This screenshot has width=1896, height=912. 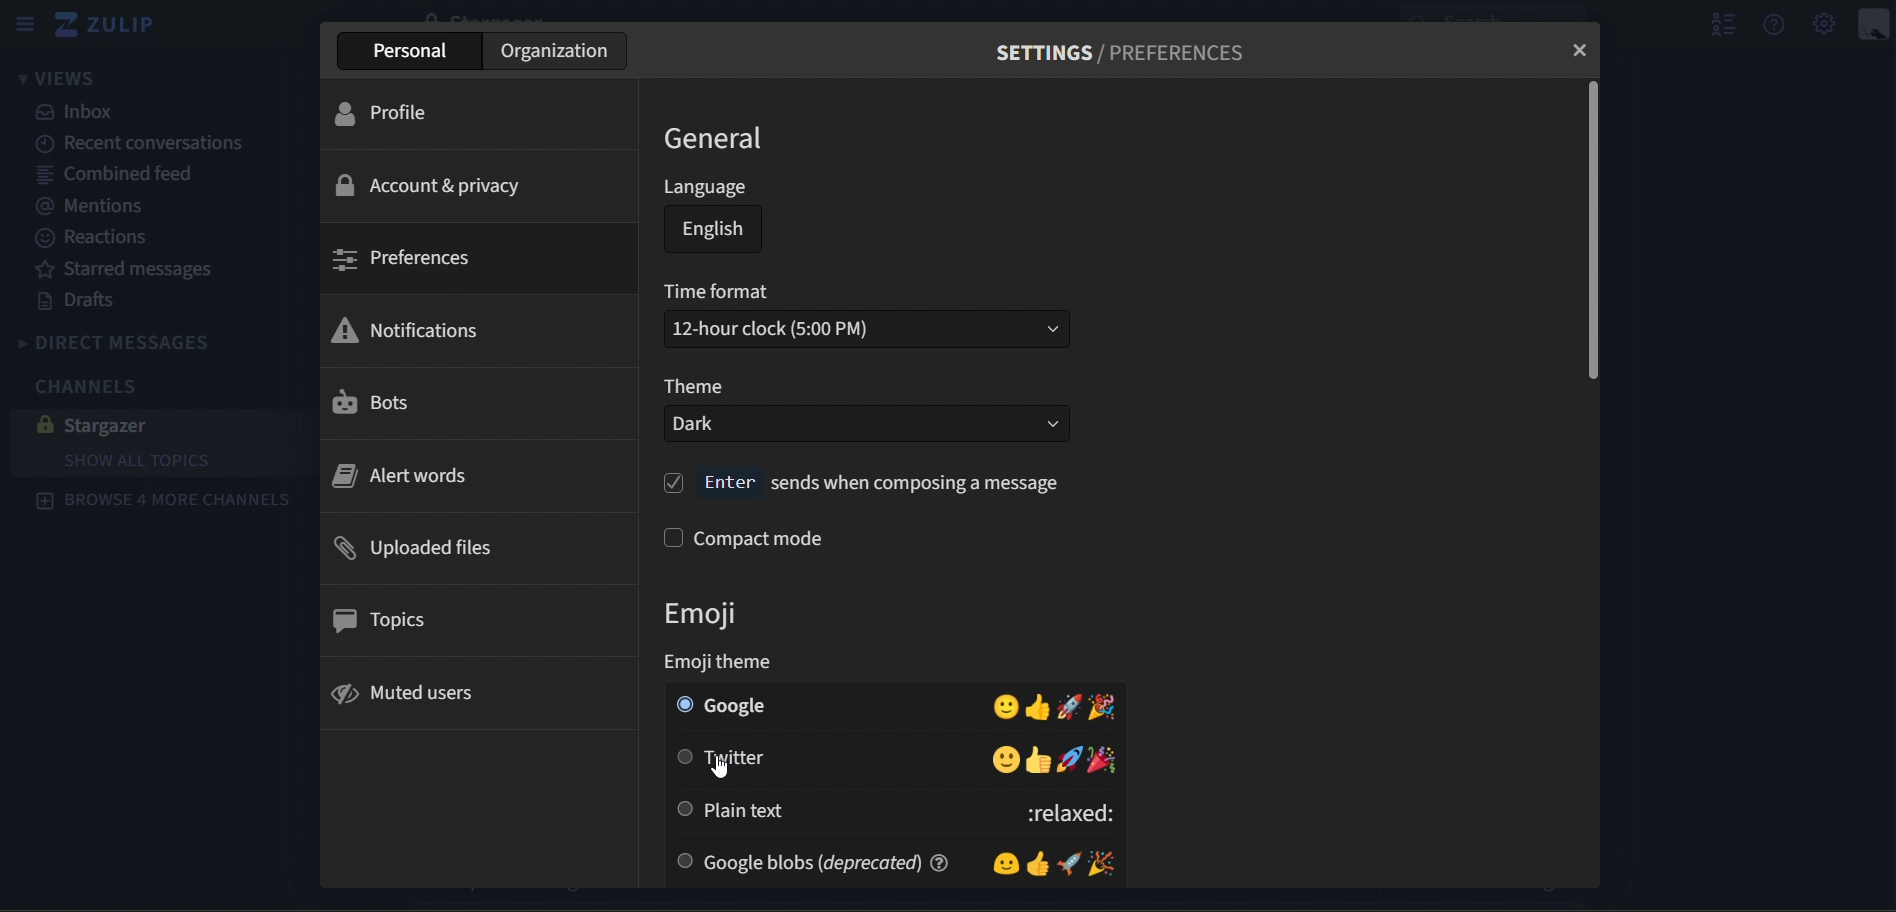 I want to click on profile, so click(x=397, y=115).